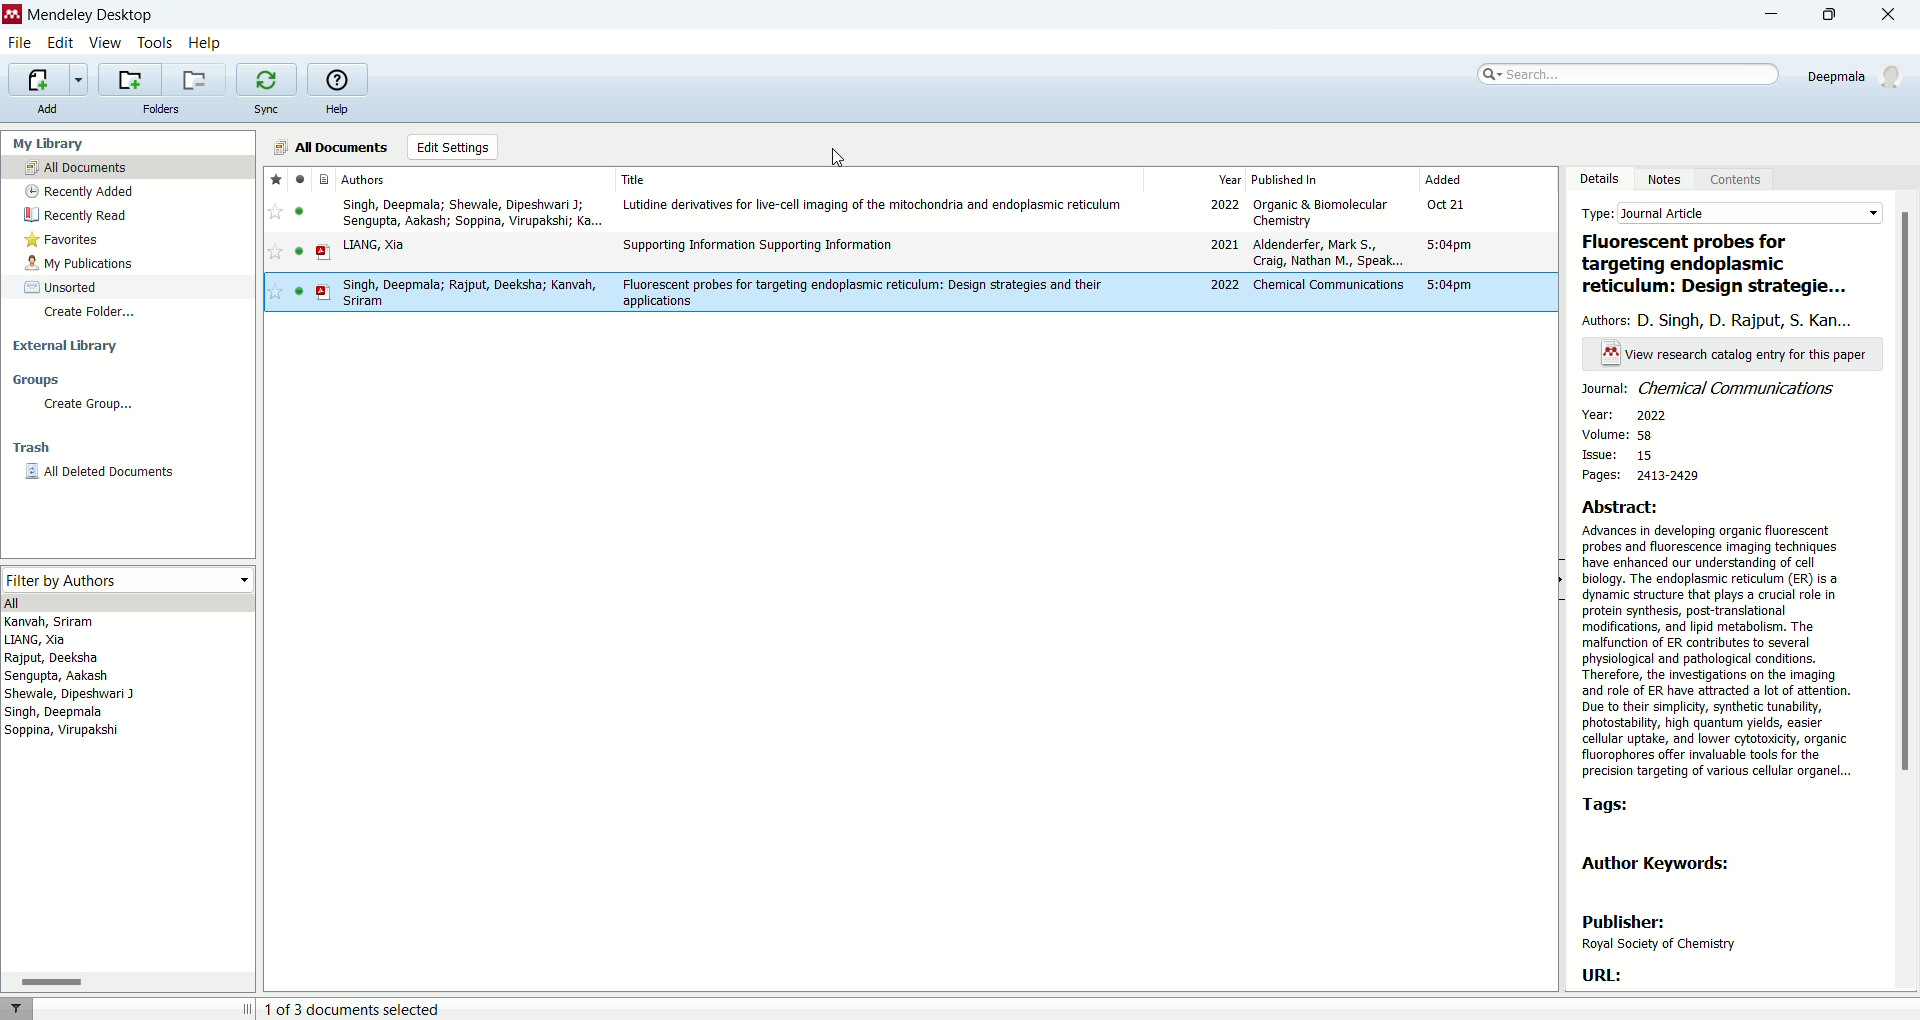 Image resolution: width=1920 pixels, height=1020 pixels. I want to click on URL, so click(1601, 975).